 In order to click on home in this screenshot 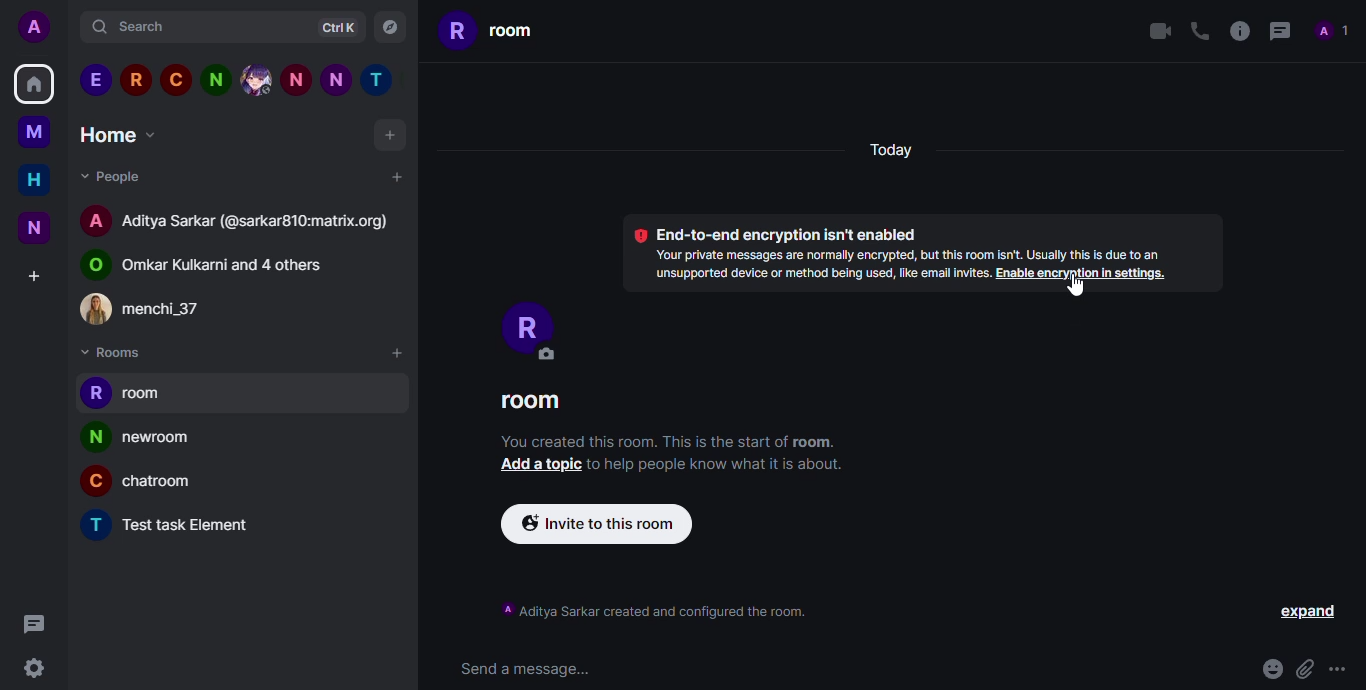, I will do `click(34, 179)`.